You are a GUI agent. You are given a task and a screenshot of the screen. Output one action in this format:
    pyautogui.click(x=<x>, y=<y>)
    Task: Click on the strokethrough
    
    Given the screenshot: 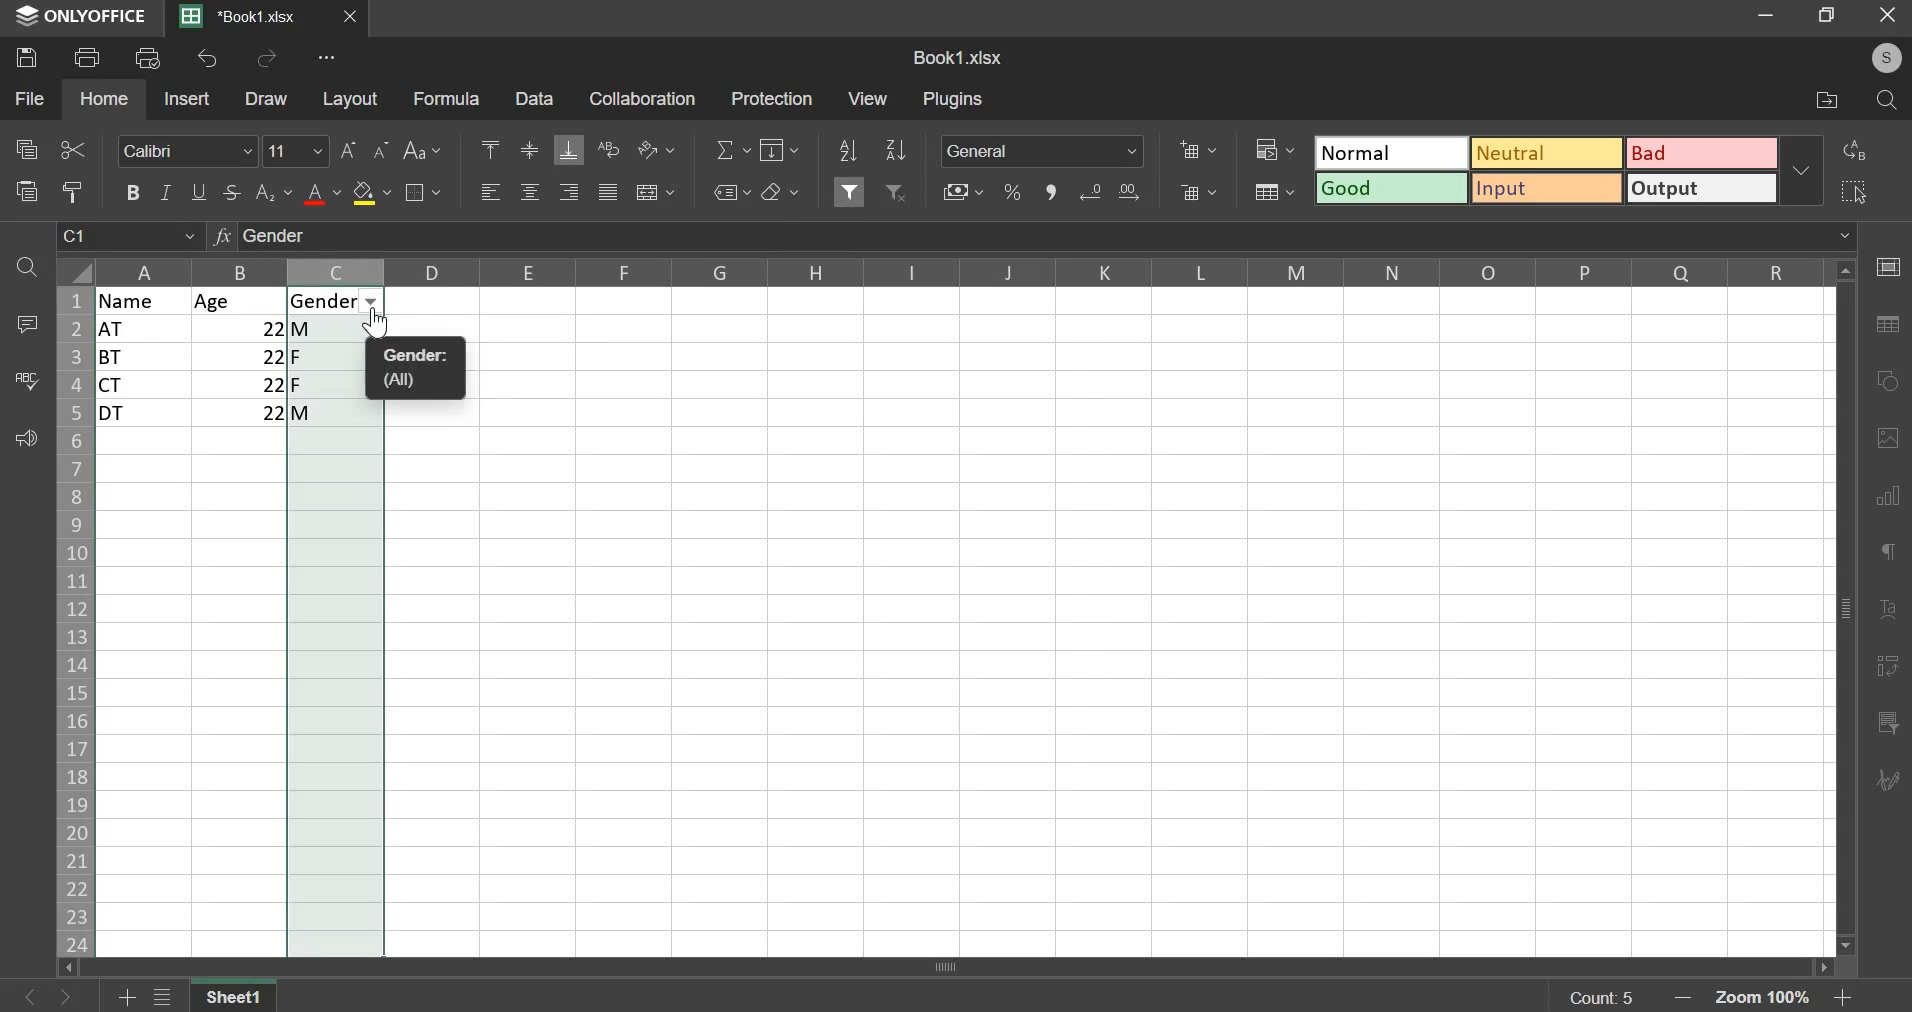 What is the action you would take?
    pyautogui.click(x=233, y=193)
    